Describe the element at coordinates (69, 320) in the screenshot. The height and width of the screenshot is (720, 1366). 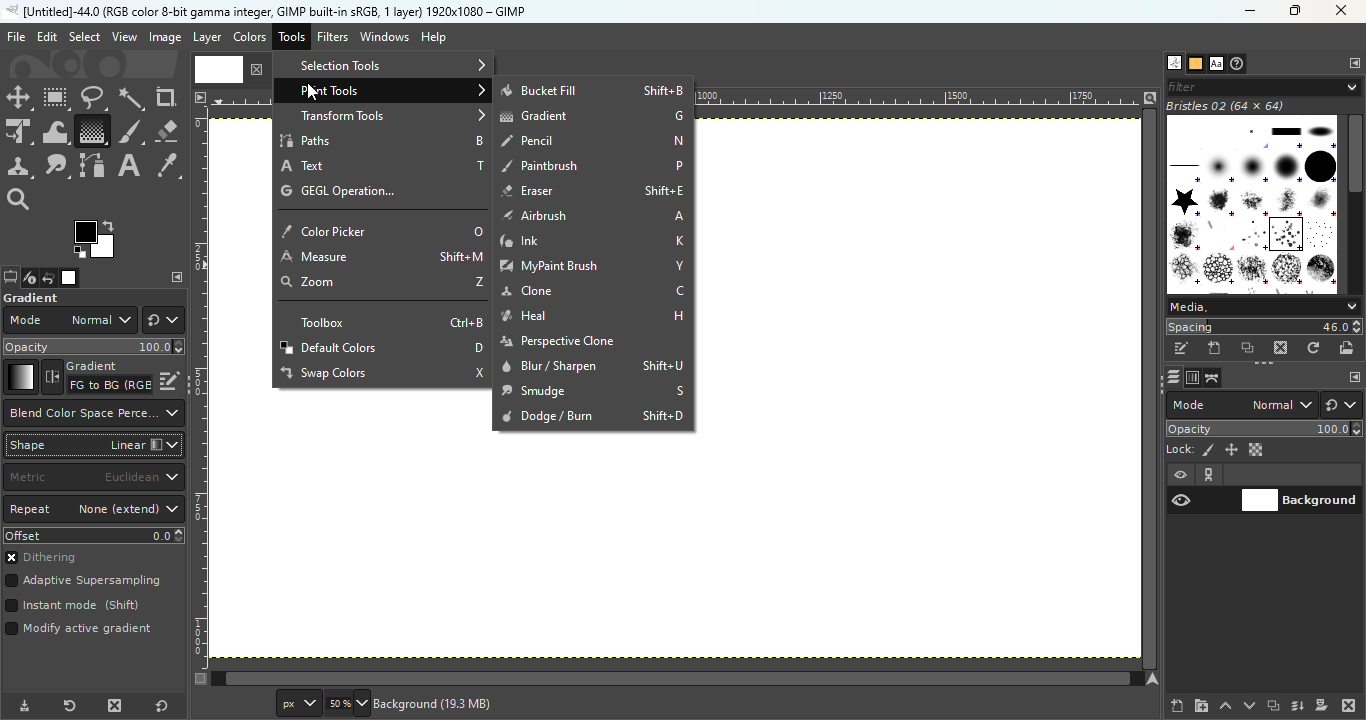
I see `Mode` at that location.